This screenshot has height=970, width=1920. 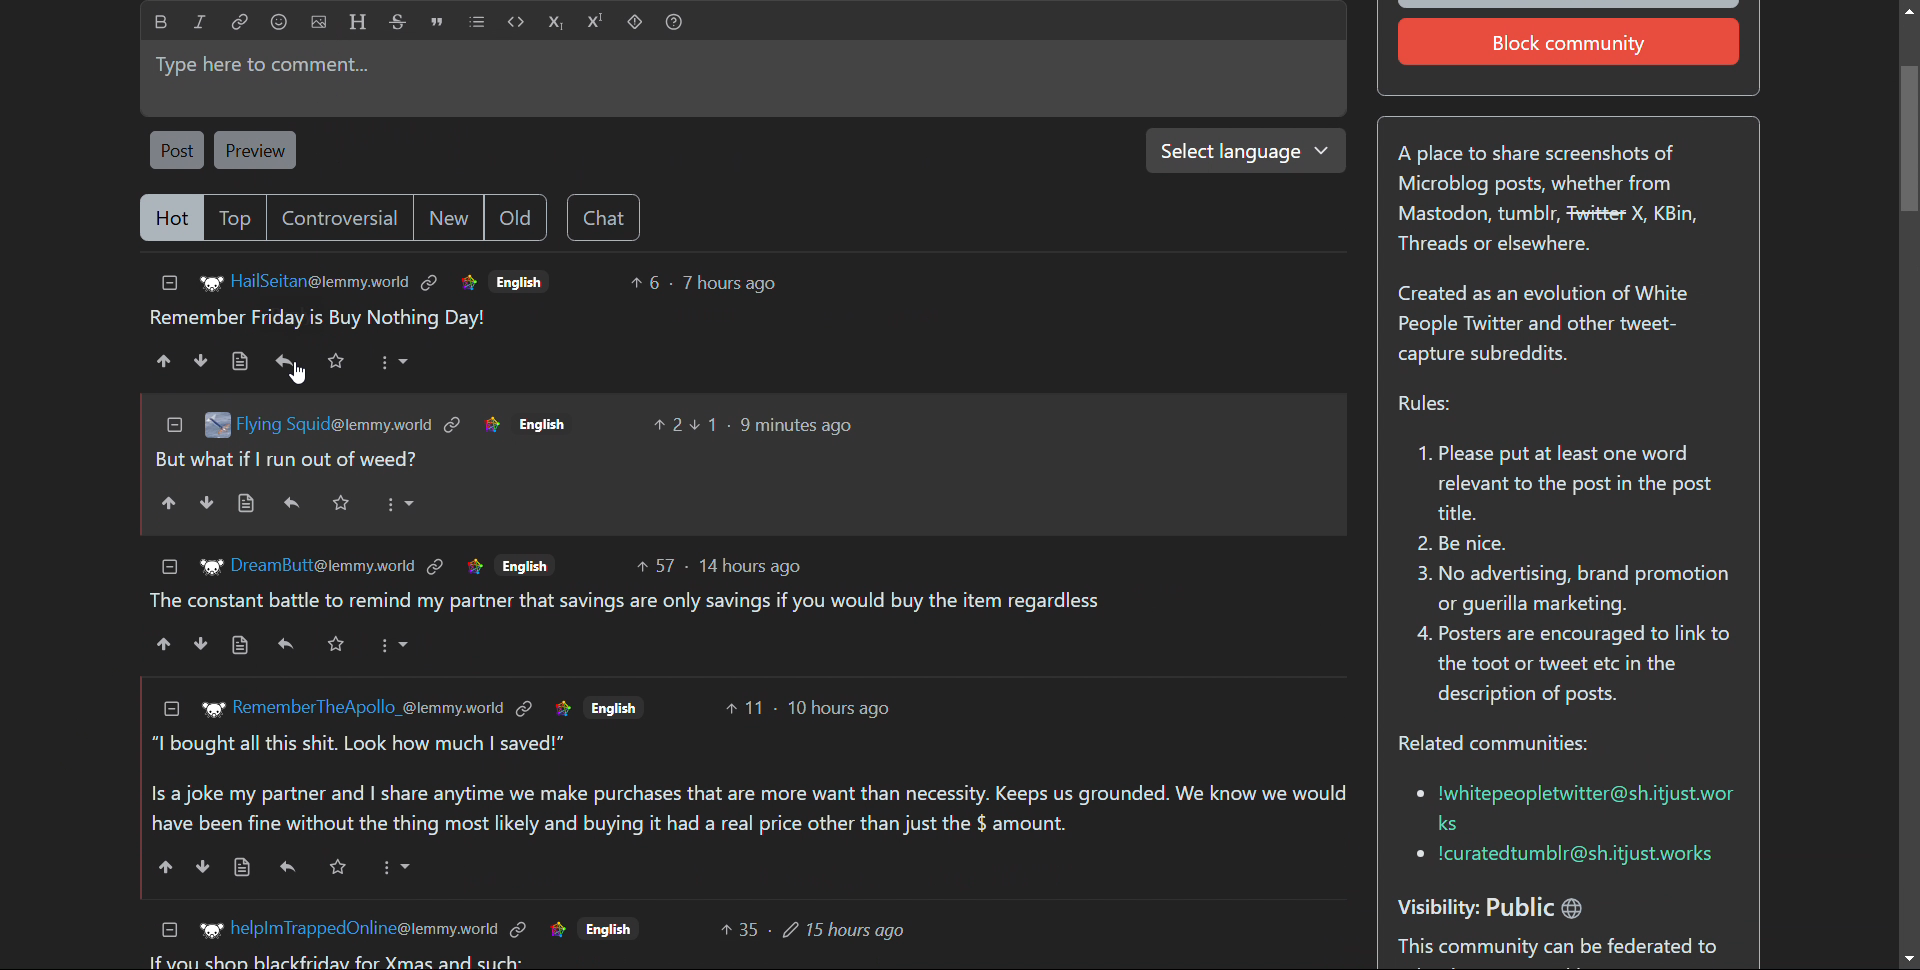 I want to click on image, so click(x=206, y=284).